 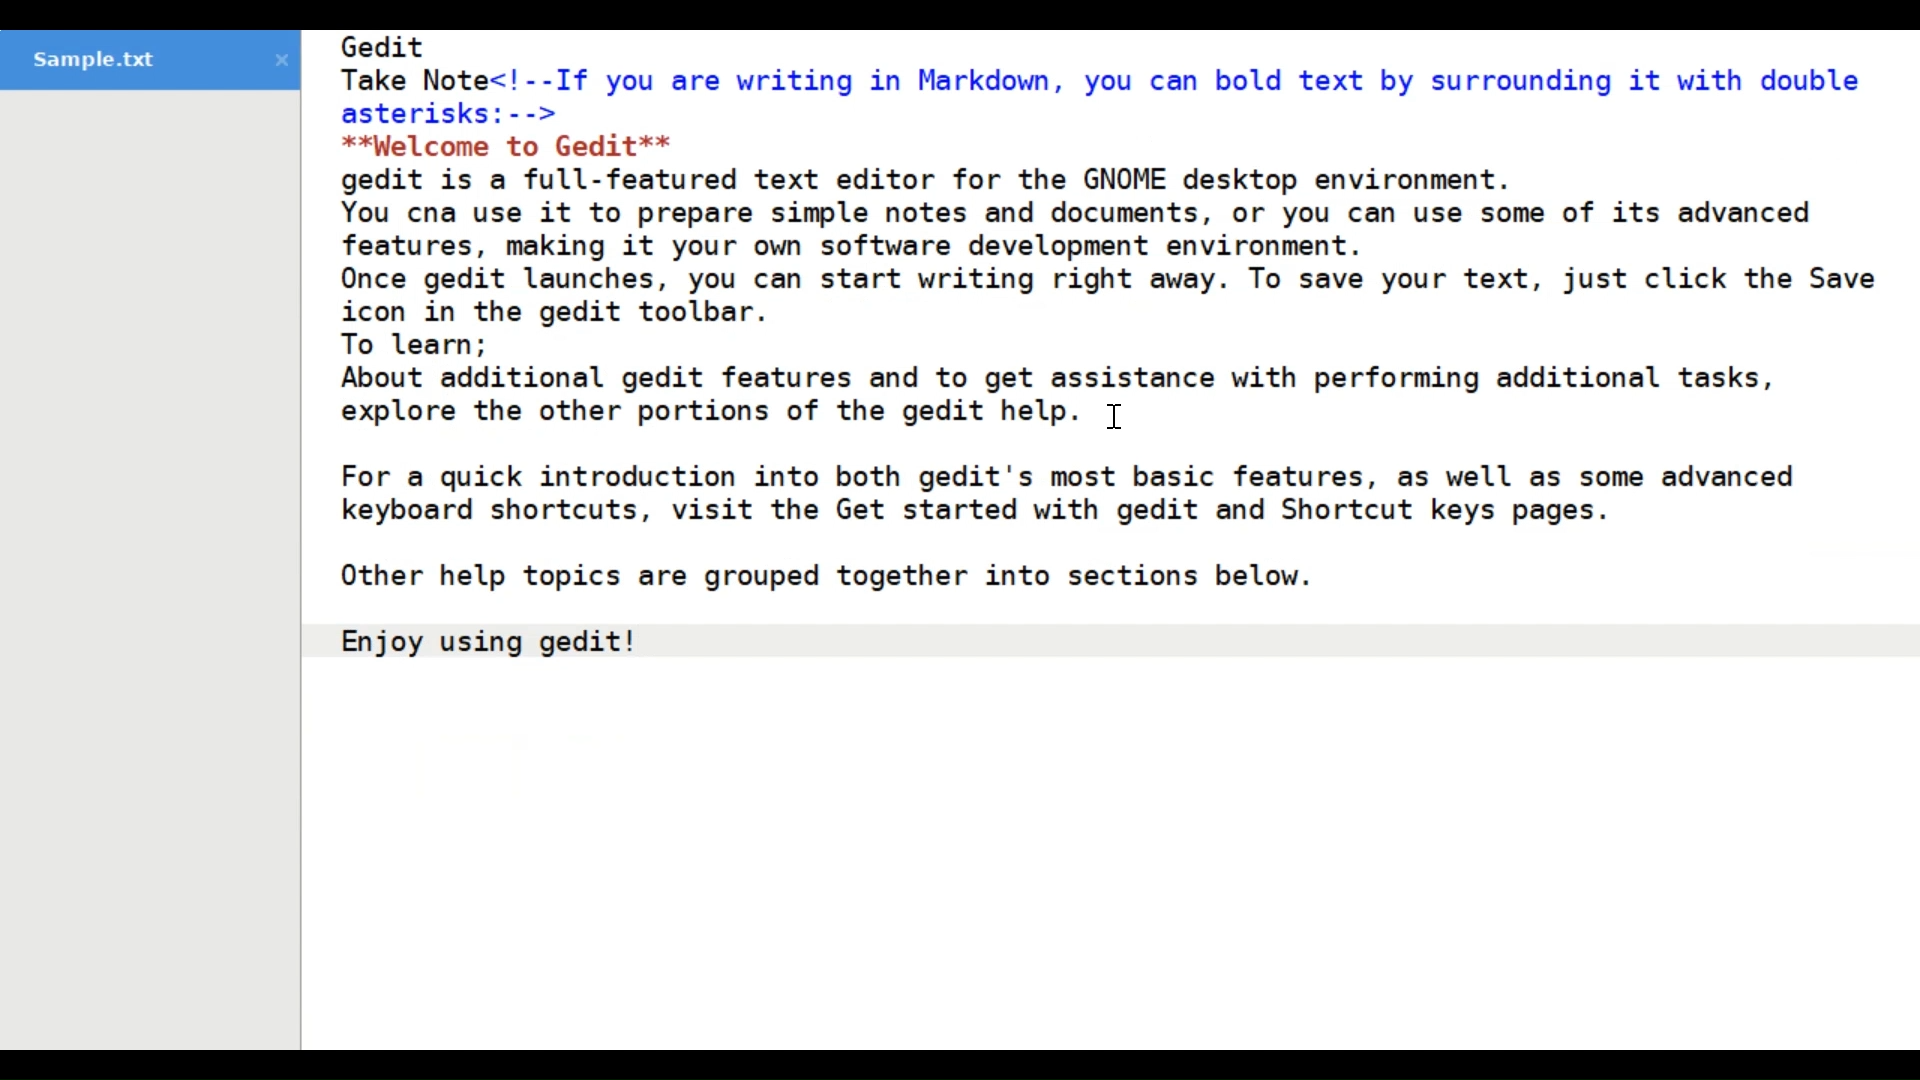 I want to click on Sample.txt, so click(x=148, y=61).